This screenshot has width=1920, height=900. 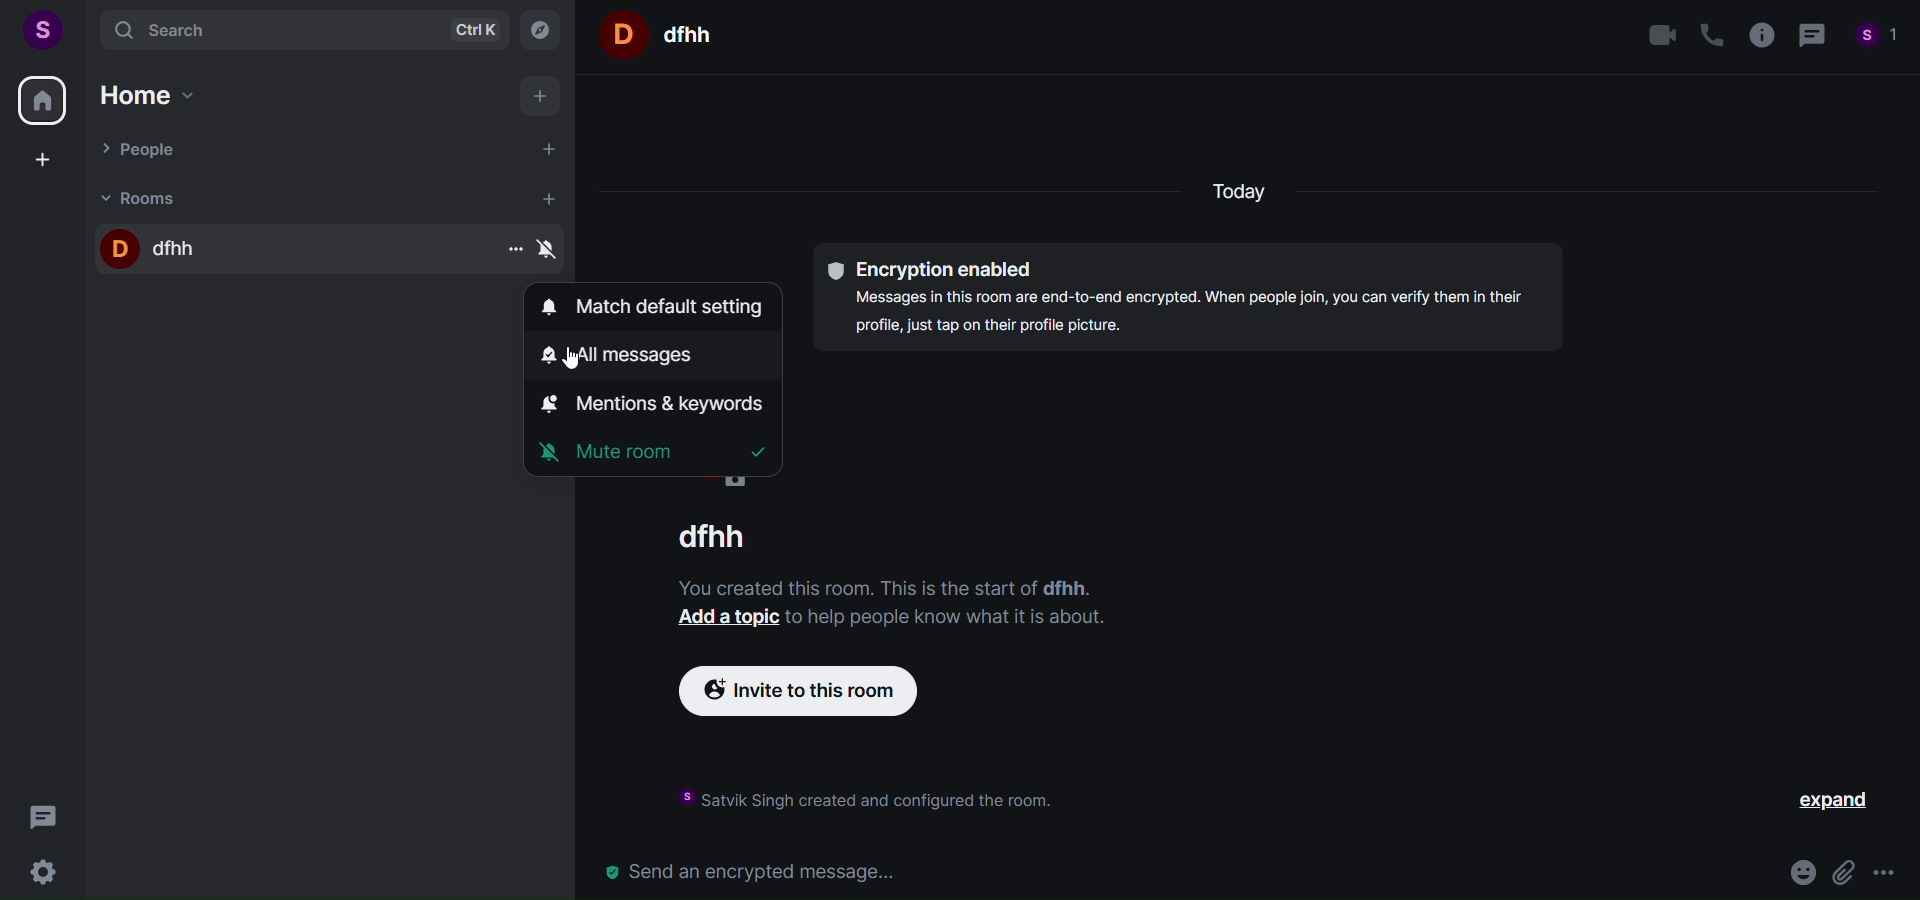 I want to click on room option, so click(x=511, y=250).